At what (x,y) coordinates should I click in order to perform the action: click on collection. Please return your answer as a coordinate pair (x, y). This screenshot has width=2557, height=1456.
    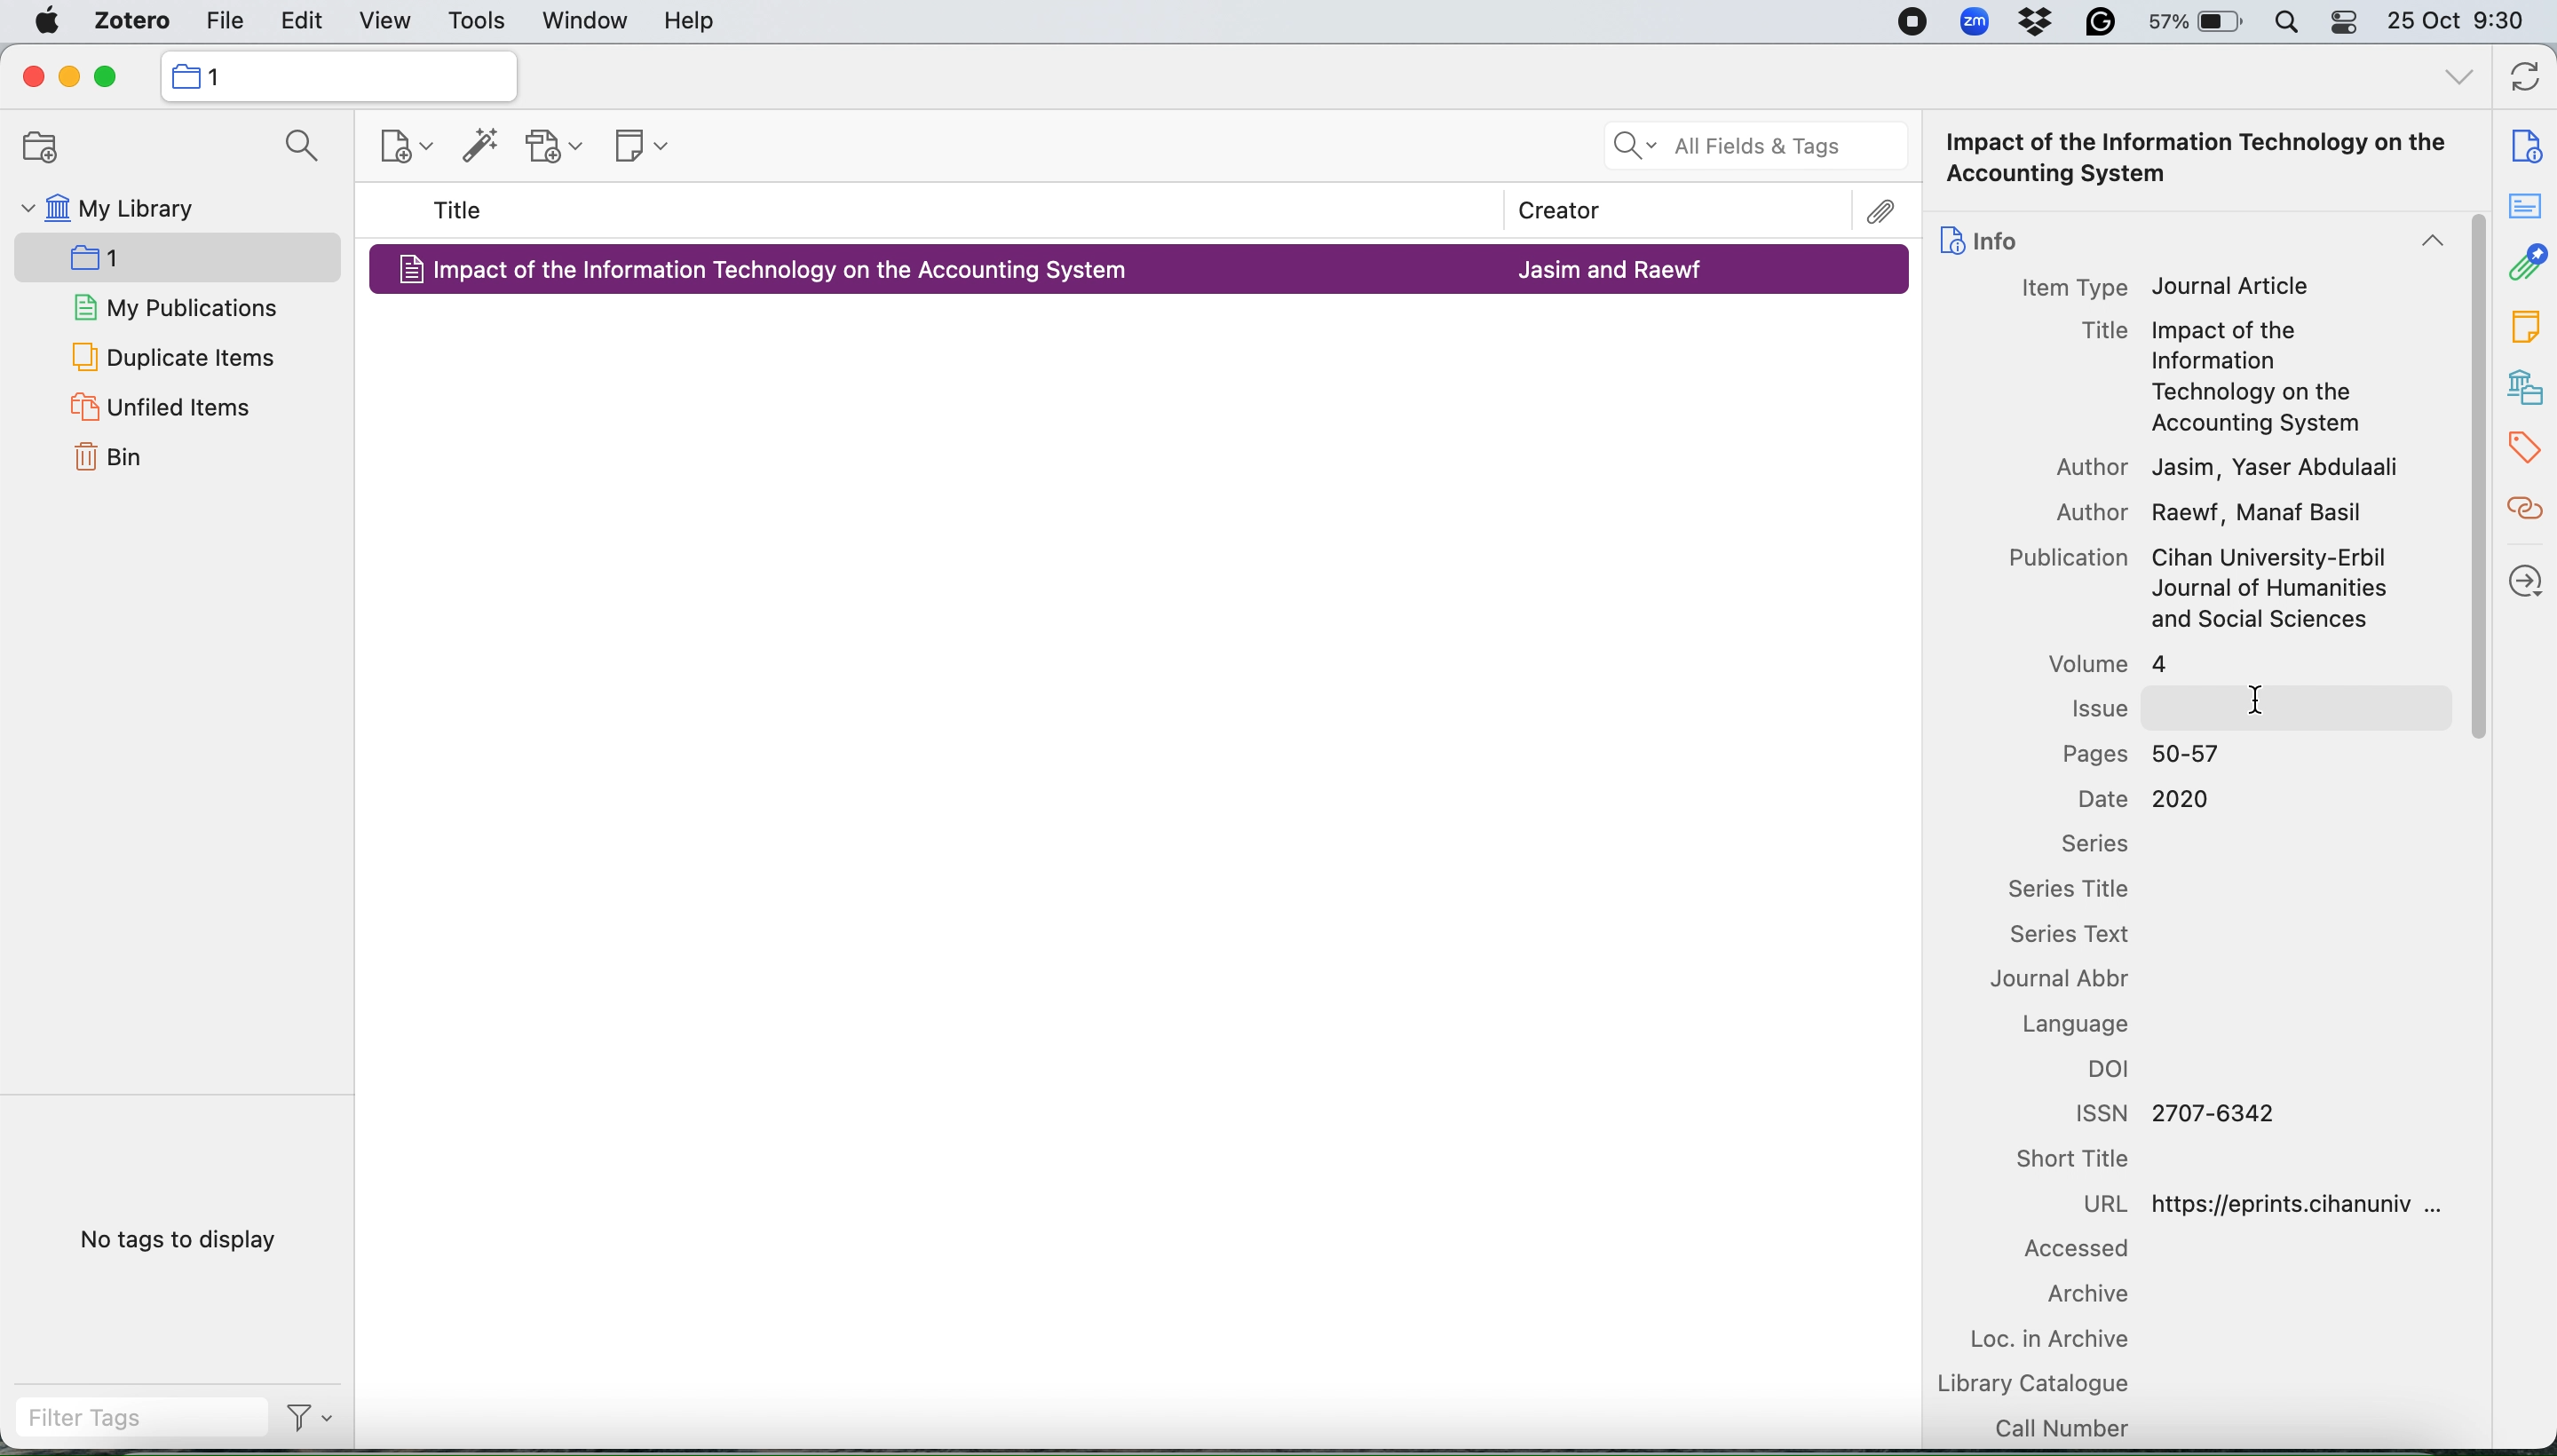
    Looking at the image, I should click on (135, 254).